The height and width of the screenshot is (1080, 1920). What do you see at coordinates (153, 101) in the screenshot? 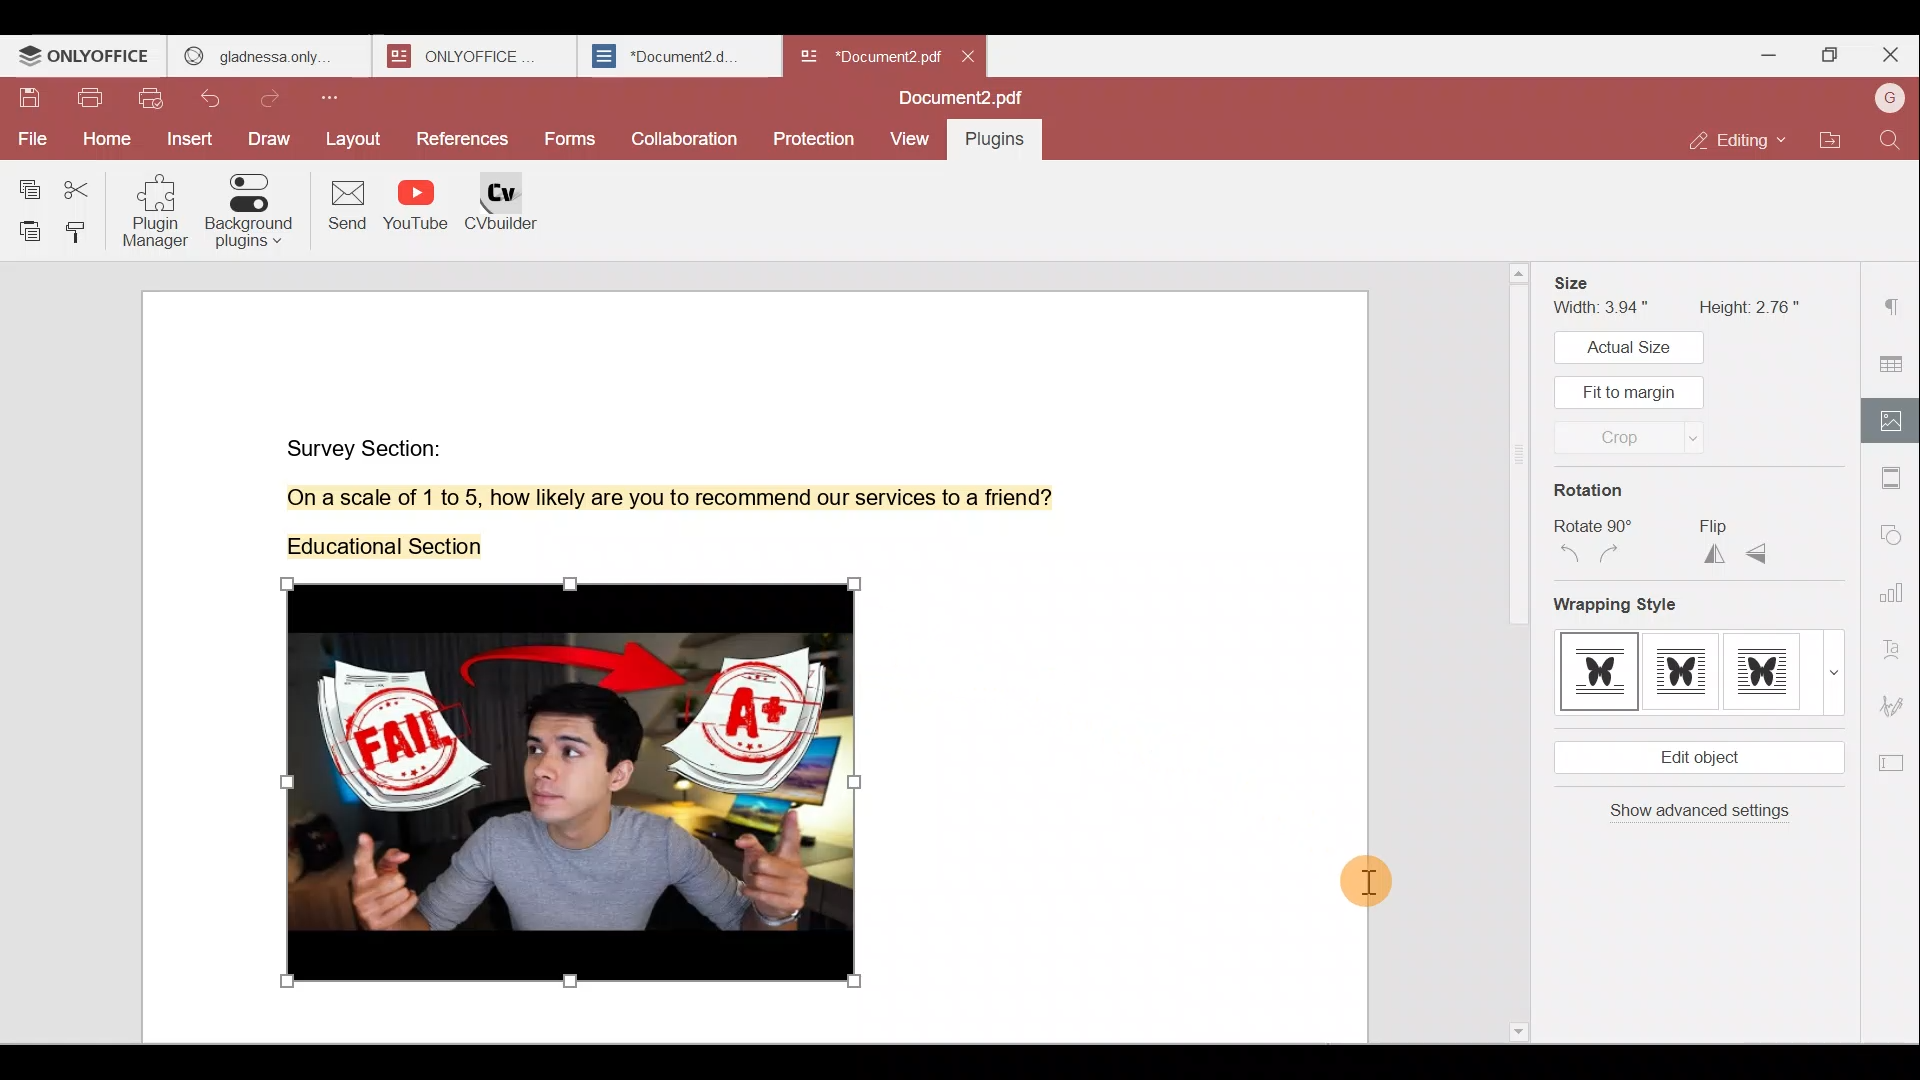
I see `Quick print` at bounding box center [153, 101].